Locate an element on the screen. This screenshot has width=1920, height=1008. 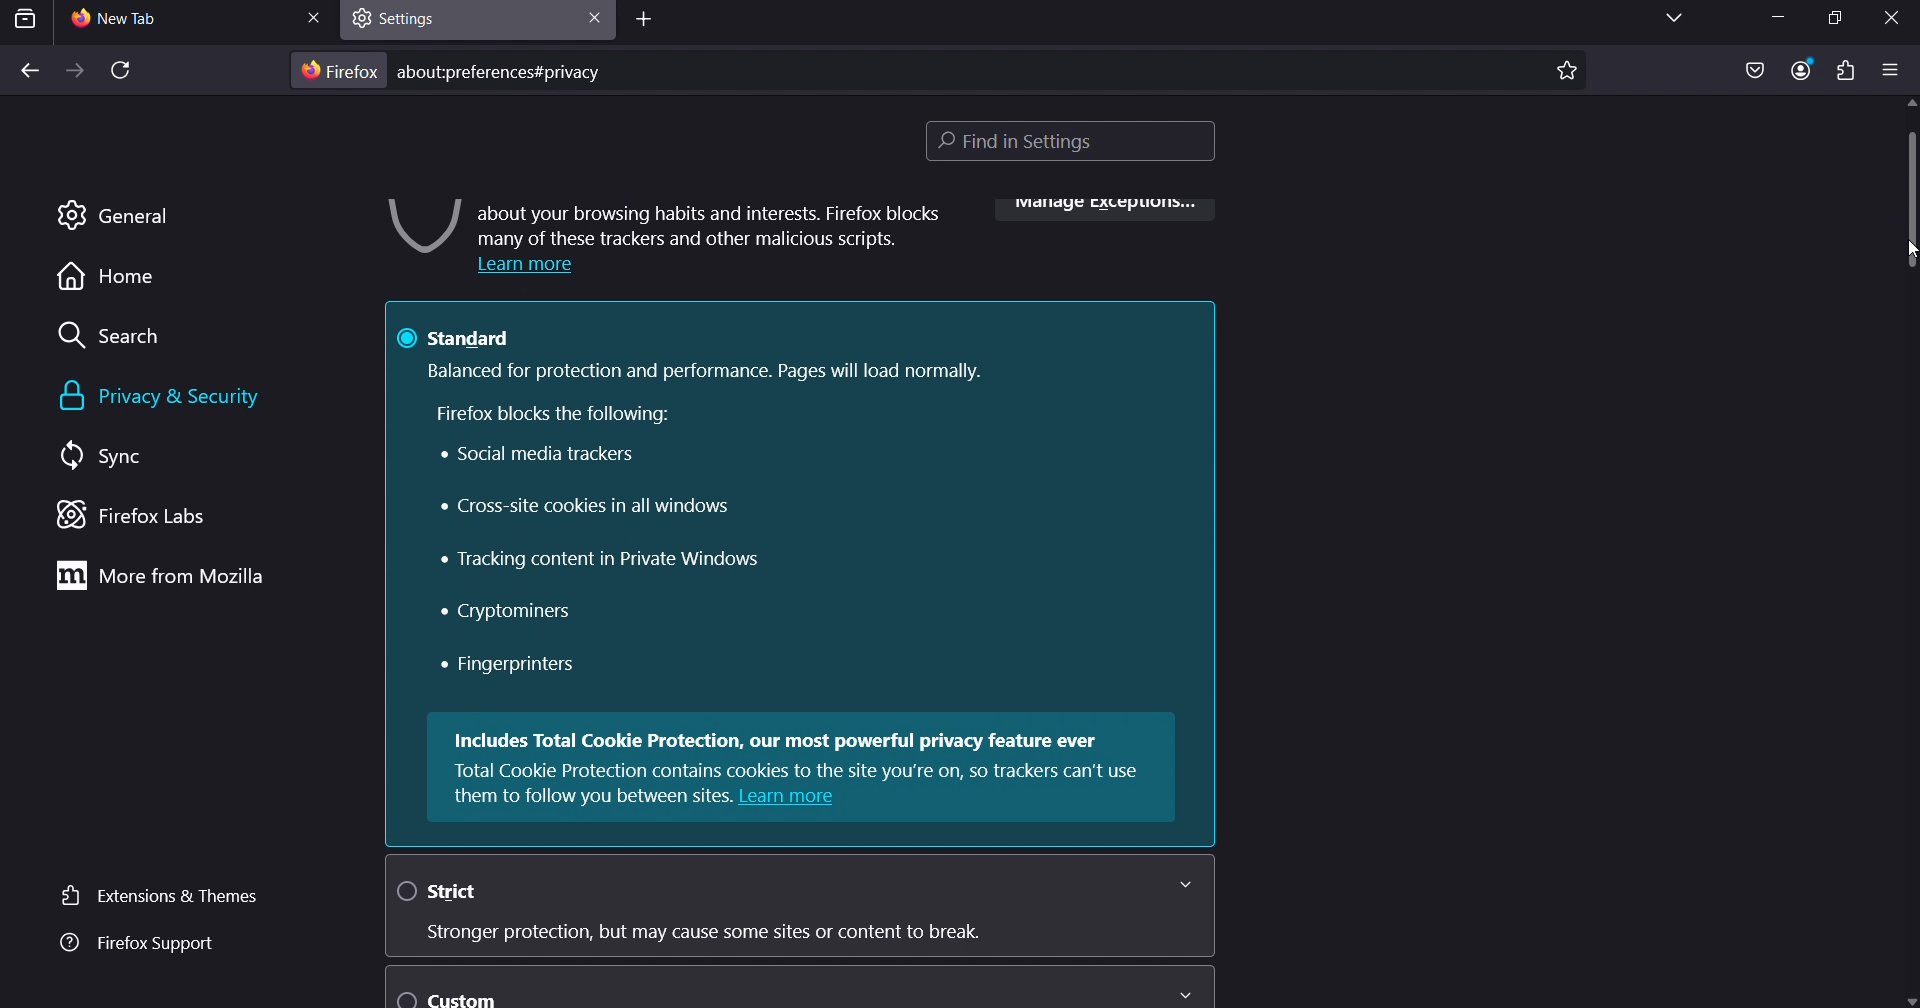
account is located at coordinates (1801, 68).